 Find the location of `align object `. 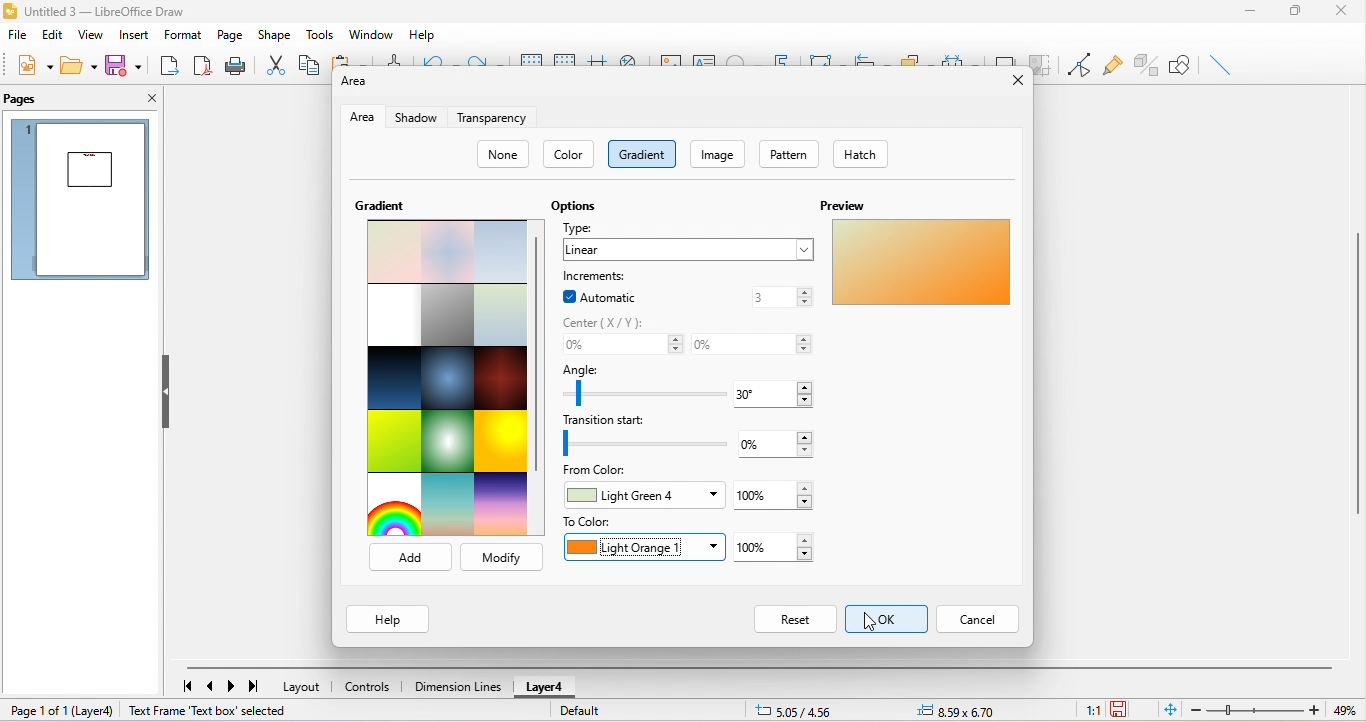

align object  is located at coordinates (868, 57).